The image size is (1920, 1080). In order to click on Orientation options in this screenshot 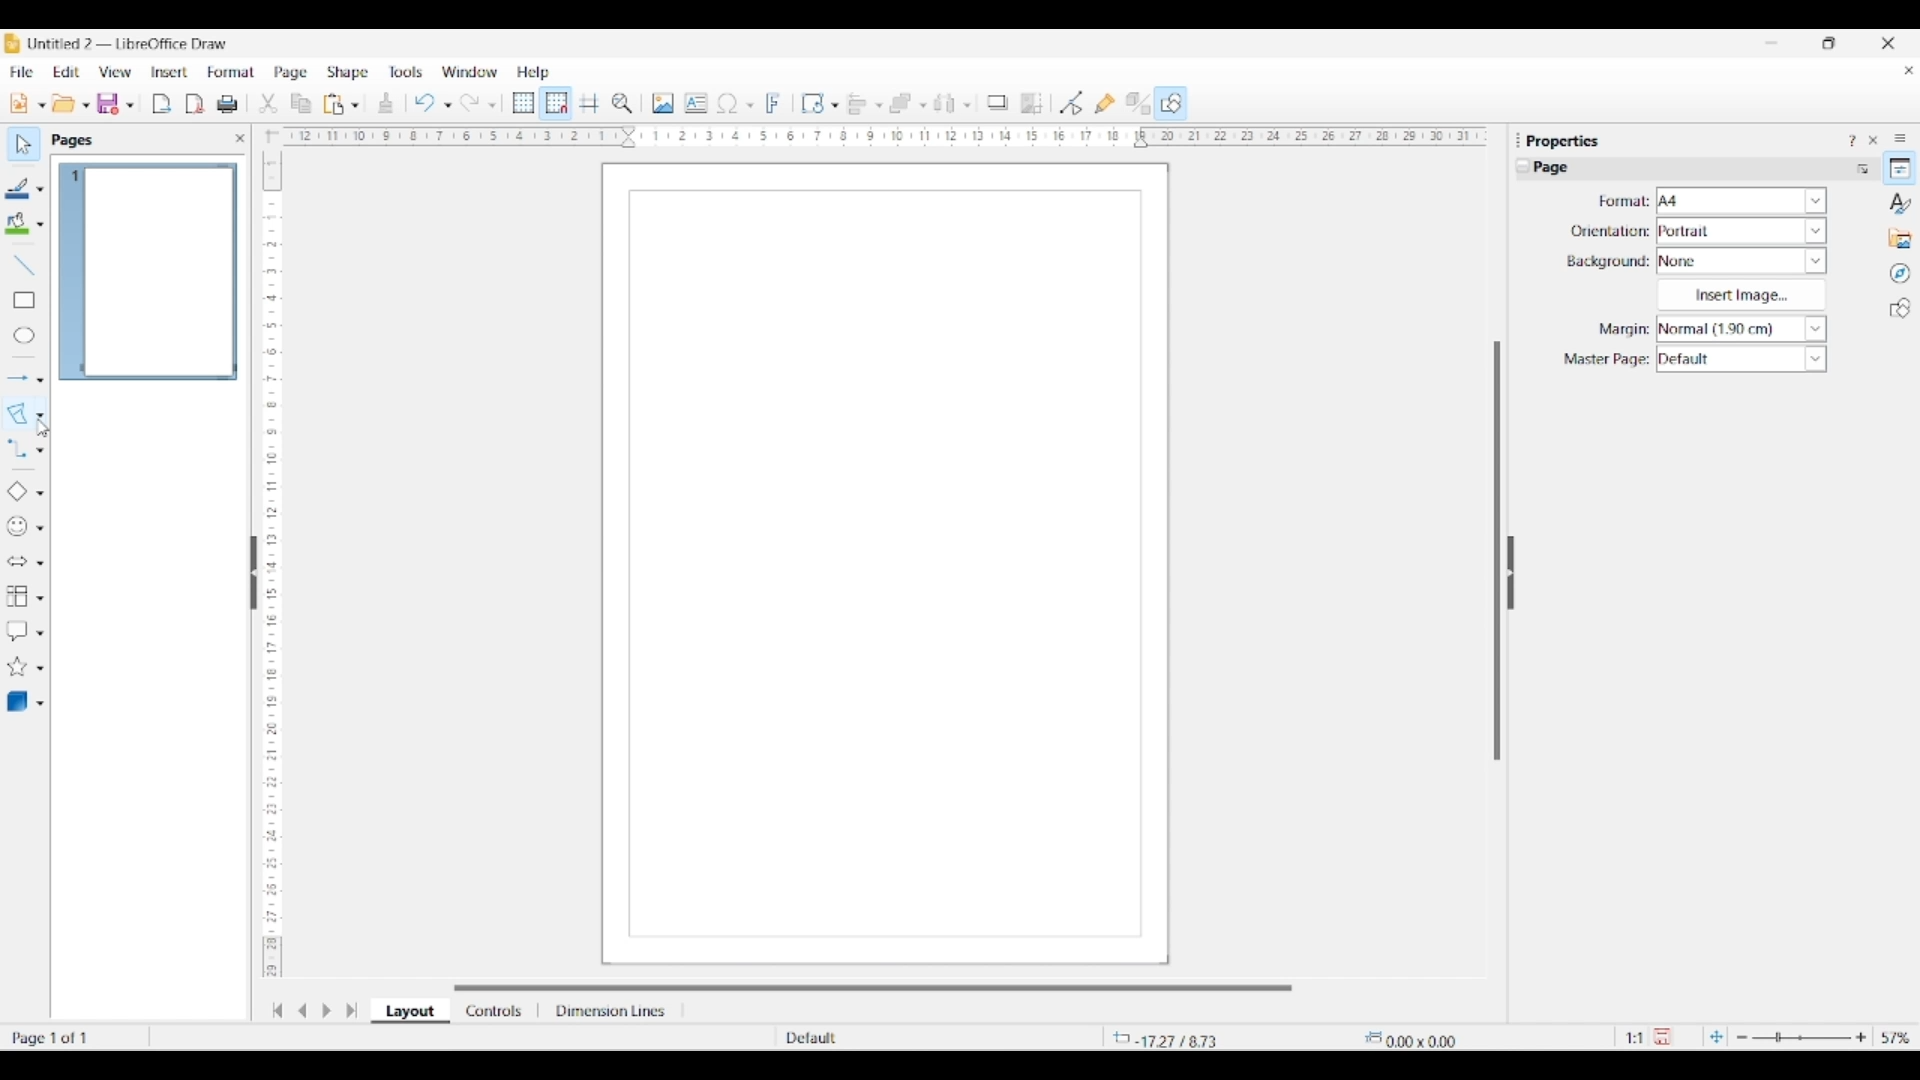, I will do `click(1742, 230)`.